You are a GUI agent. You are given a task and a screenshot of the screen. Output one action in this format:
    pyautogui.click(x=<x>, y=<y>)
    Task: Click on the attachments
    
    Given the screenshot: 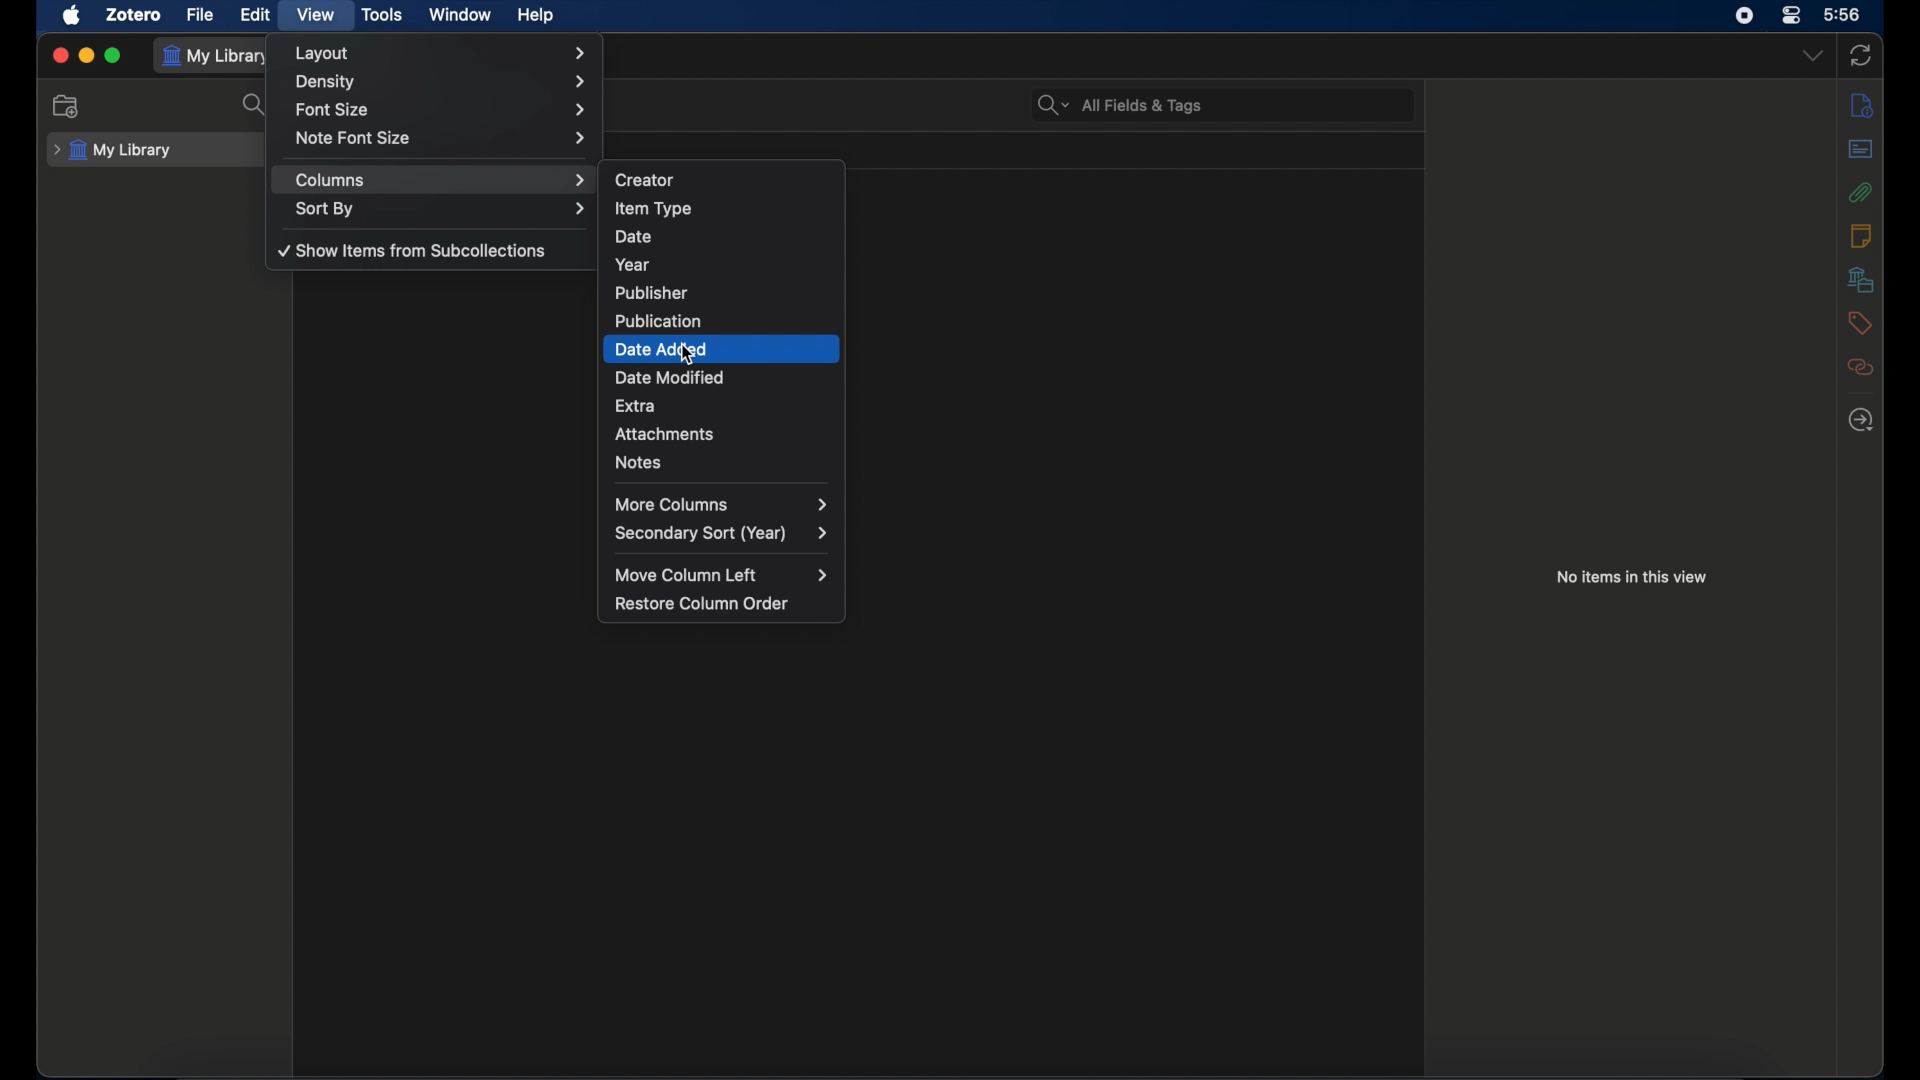 What is the action you would take?
    pyautogui.click(x=1860, y=192)
    